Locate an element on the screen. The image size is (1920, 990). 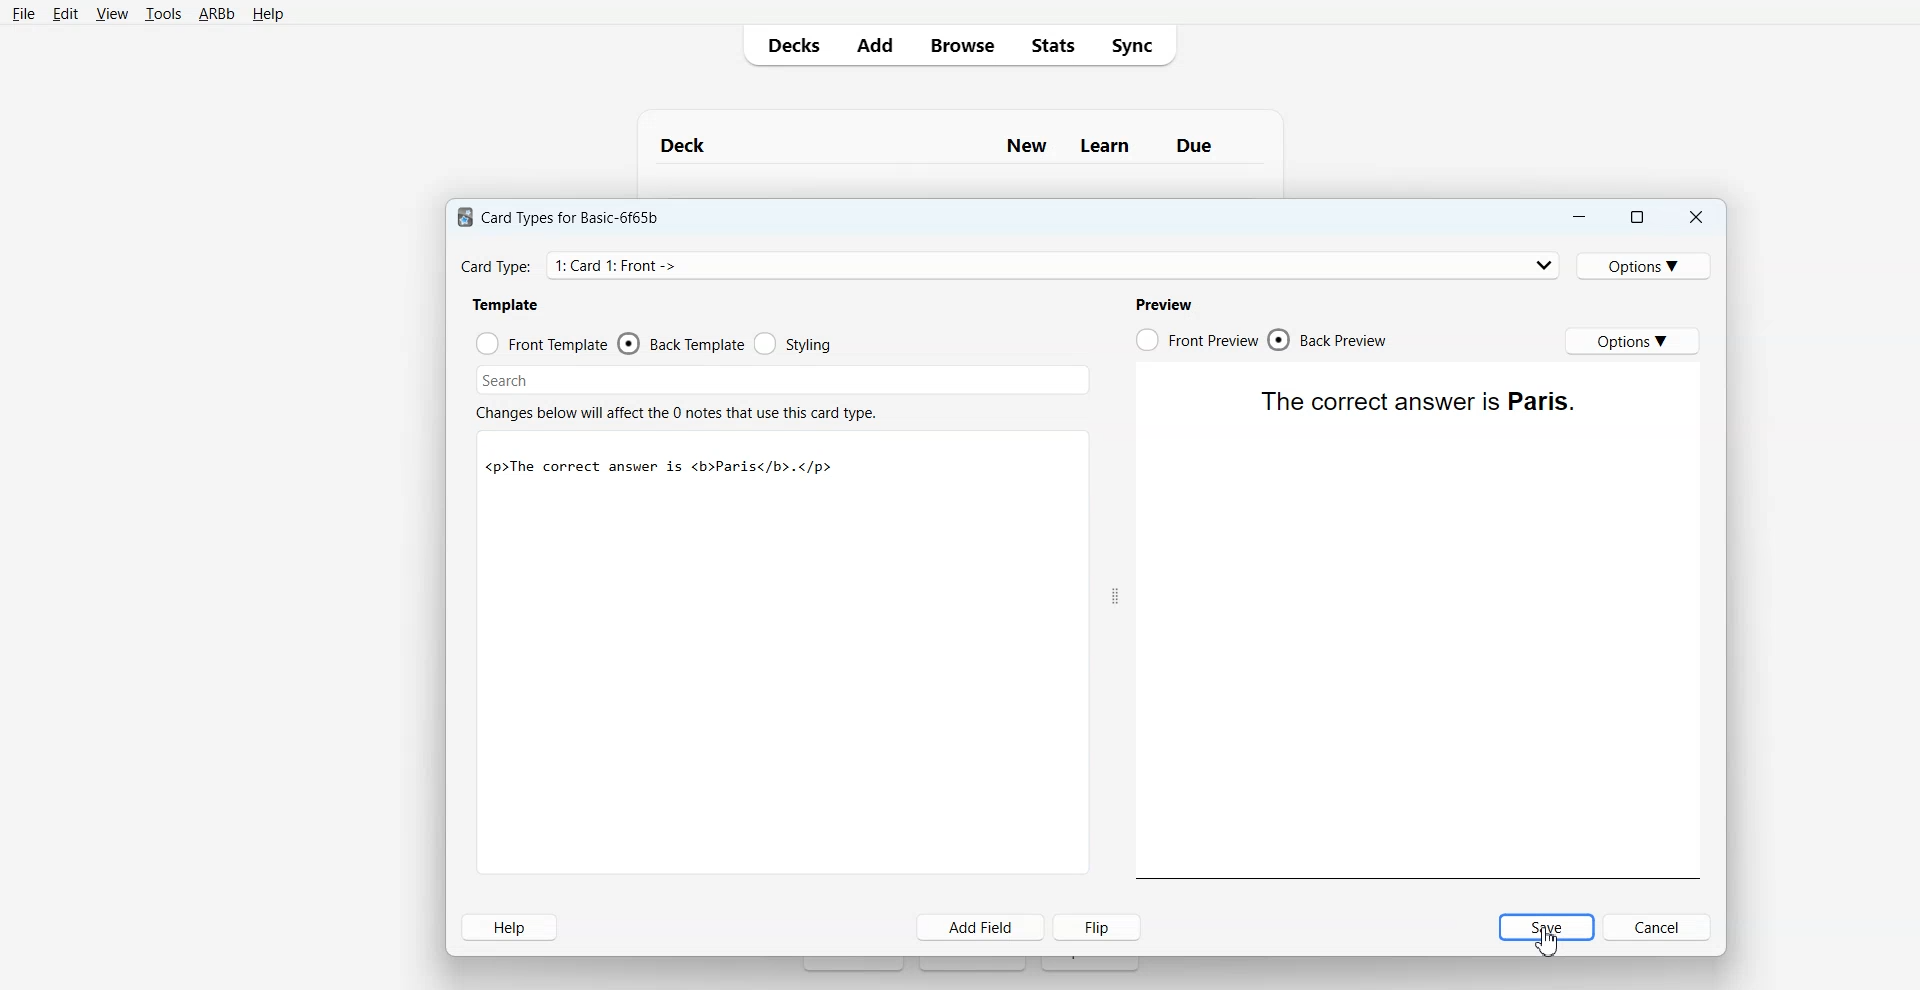
Decks is located at coordinates (789, 45).